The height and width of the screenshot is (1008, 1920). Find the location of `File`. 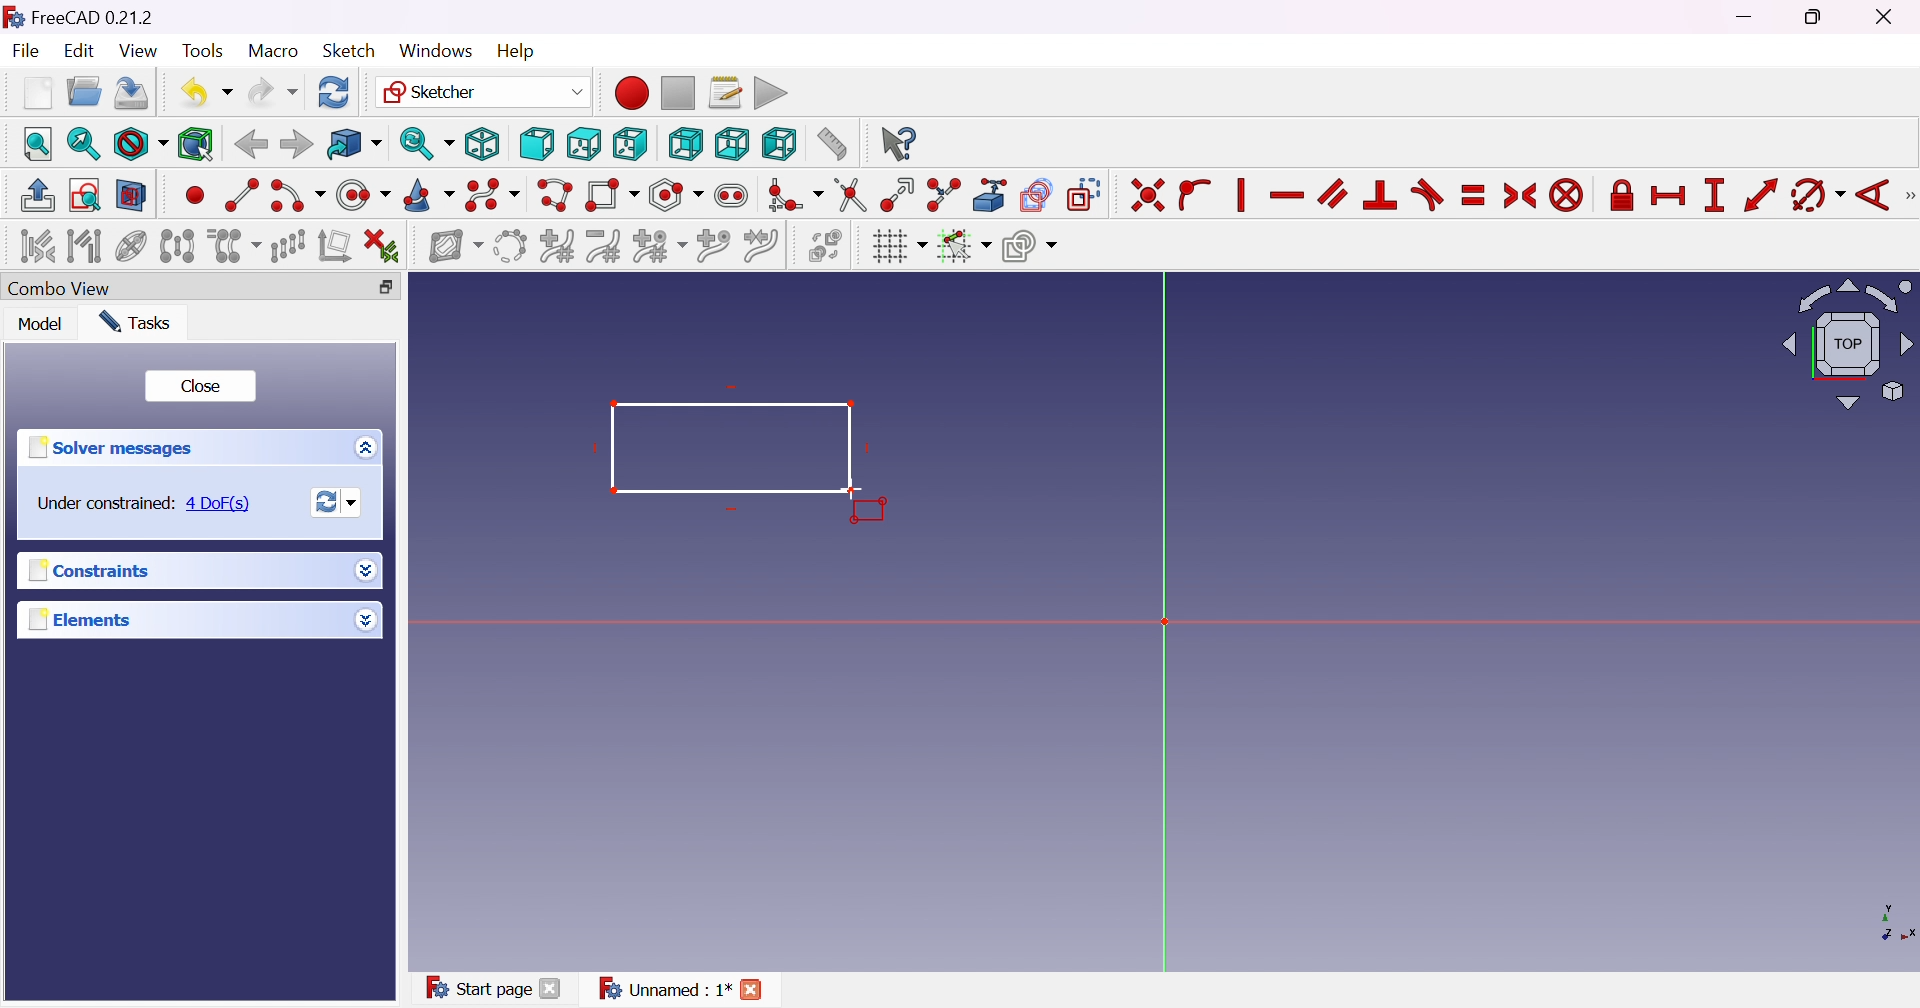

File is located at coordinates (25, 50).